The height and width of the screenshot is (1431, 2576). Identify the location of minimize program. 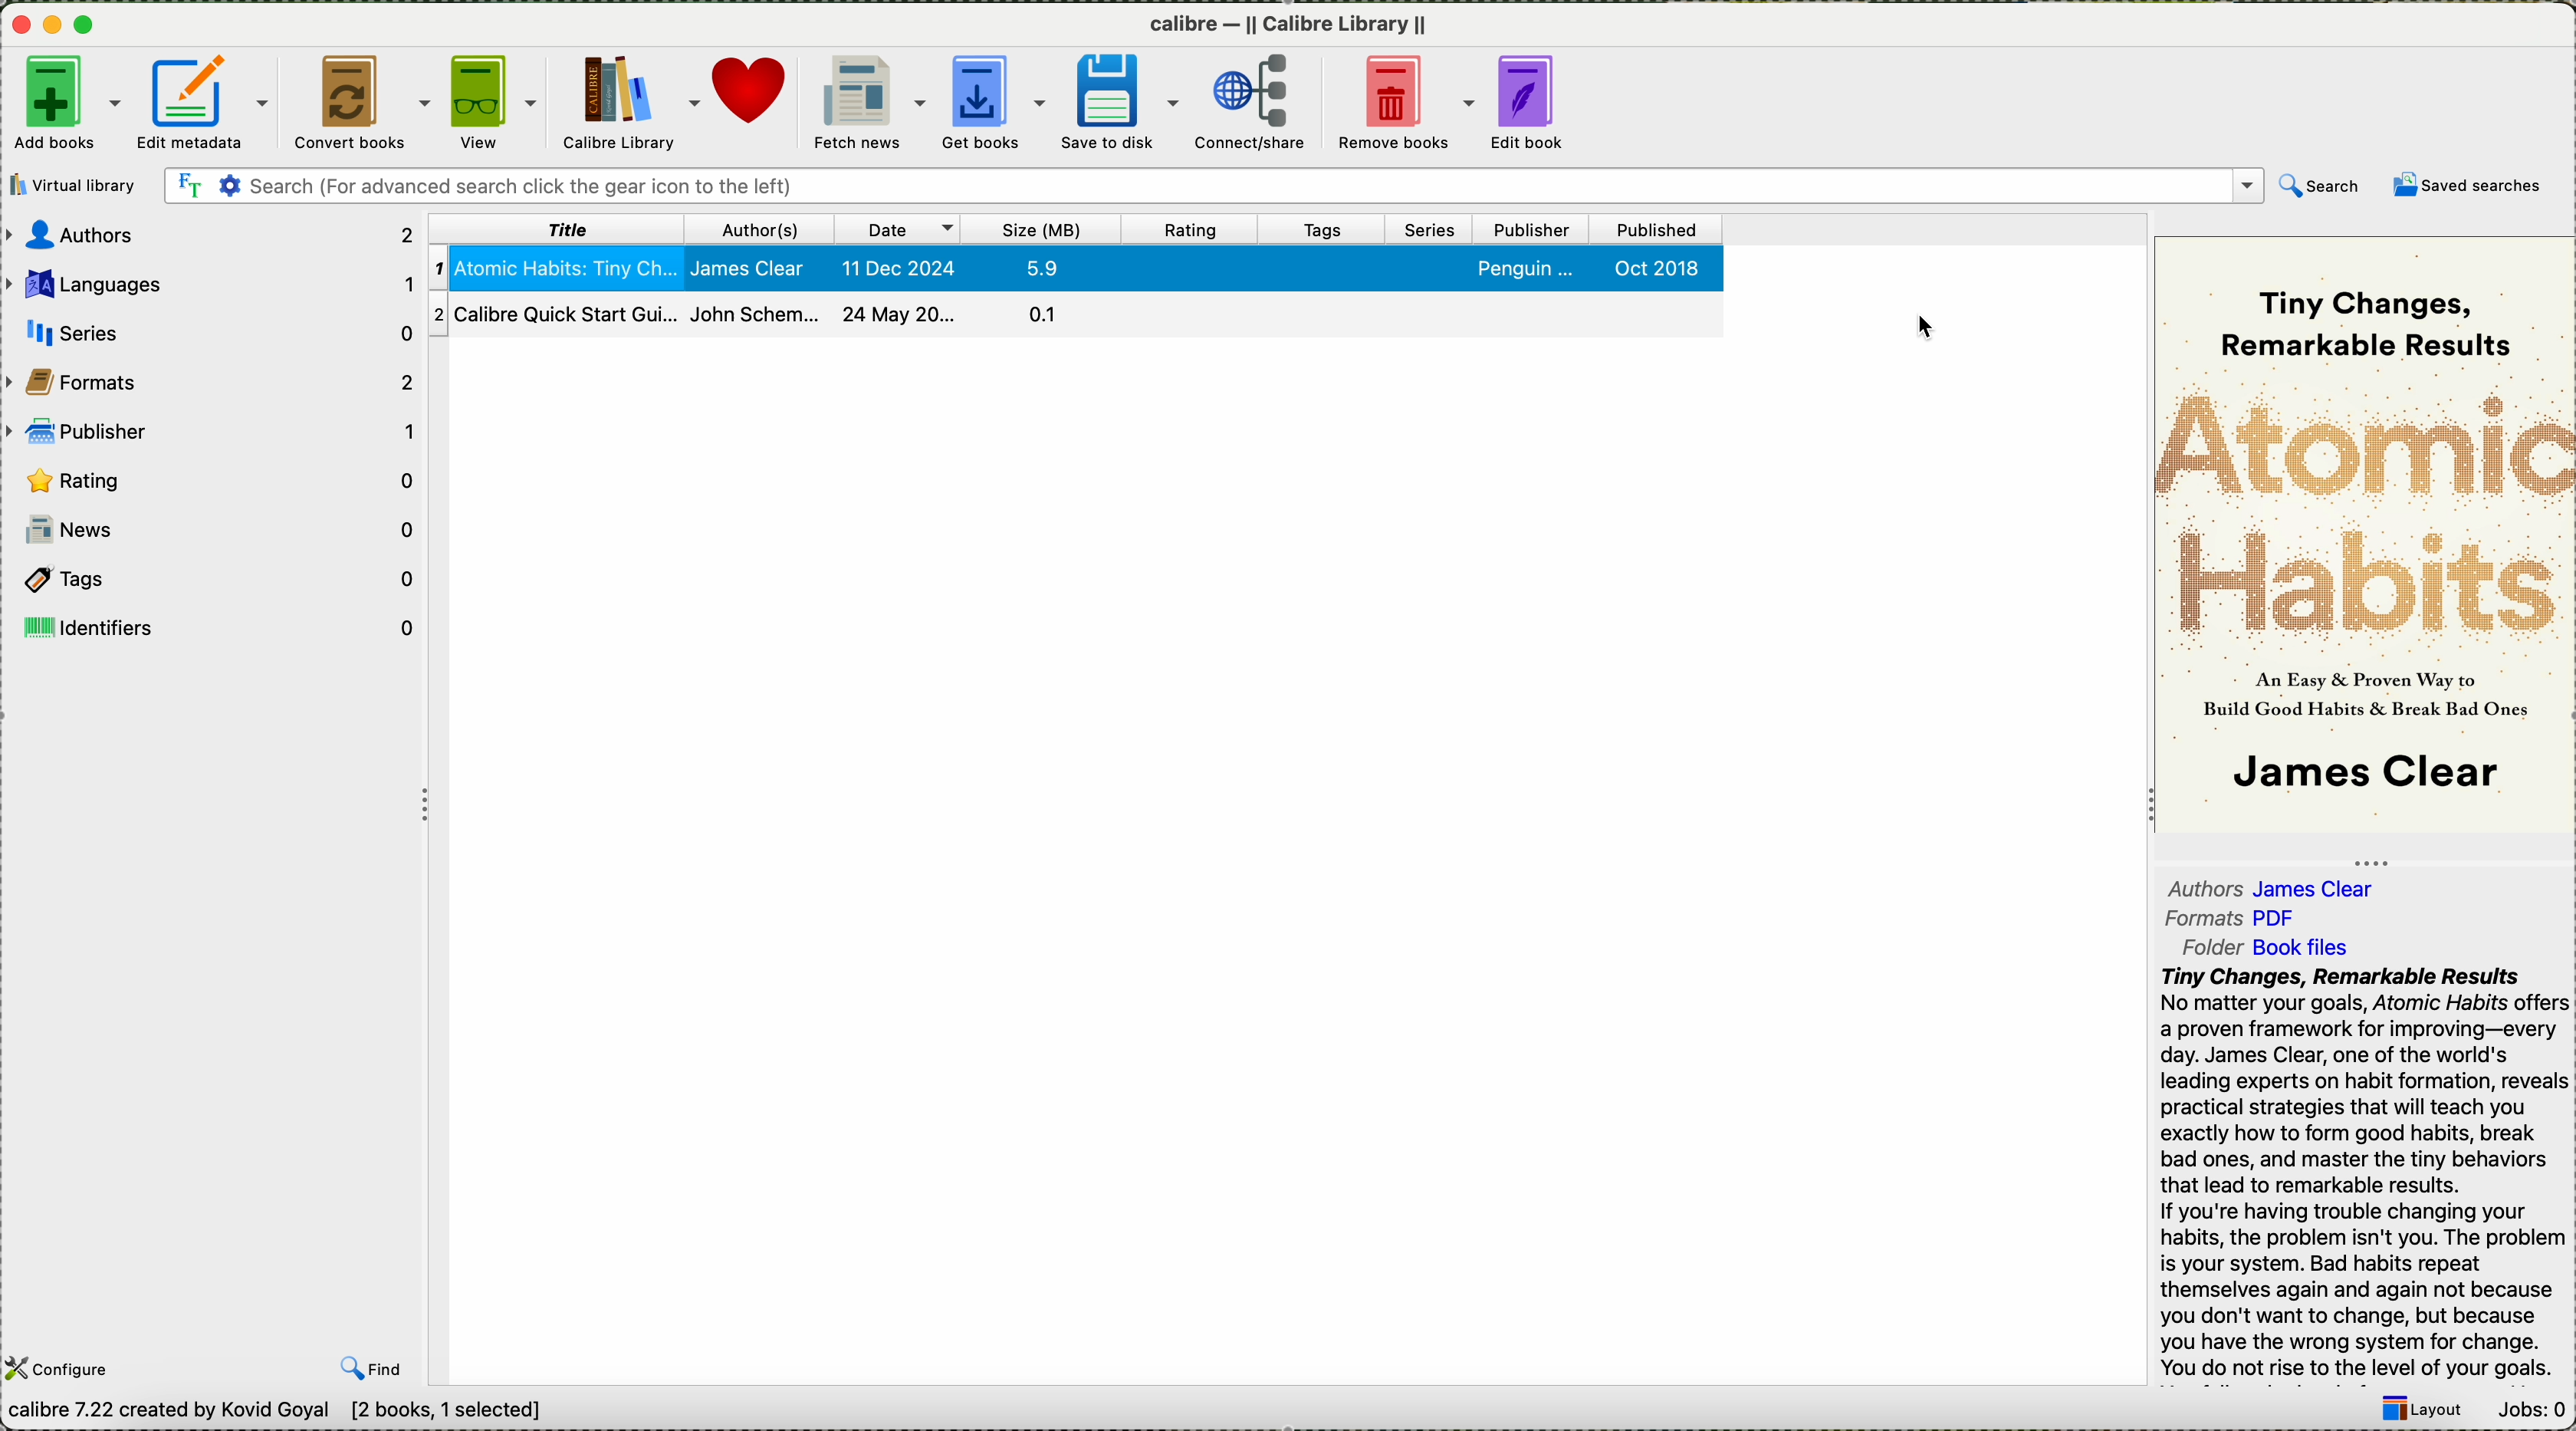
(56, 27).